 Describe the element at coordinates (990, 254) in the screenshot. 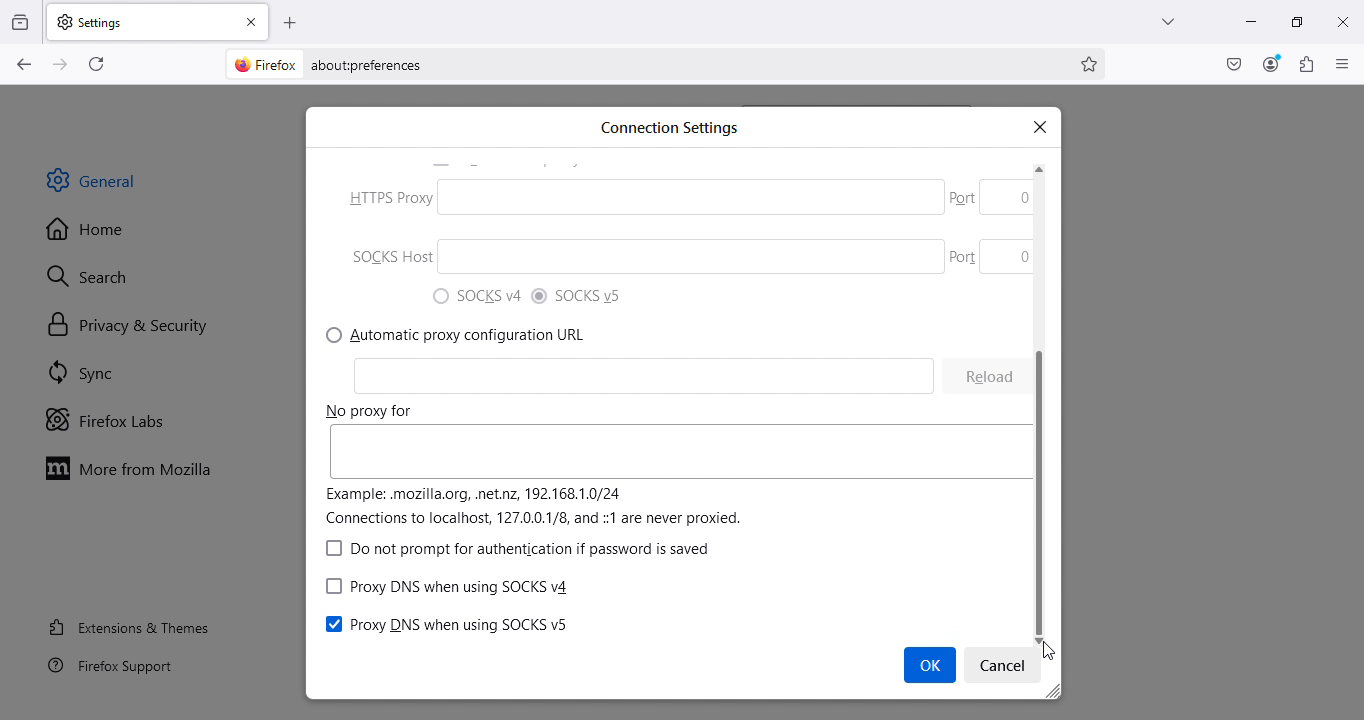

I see `Part 0` at that location.